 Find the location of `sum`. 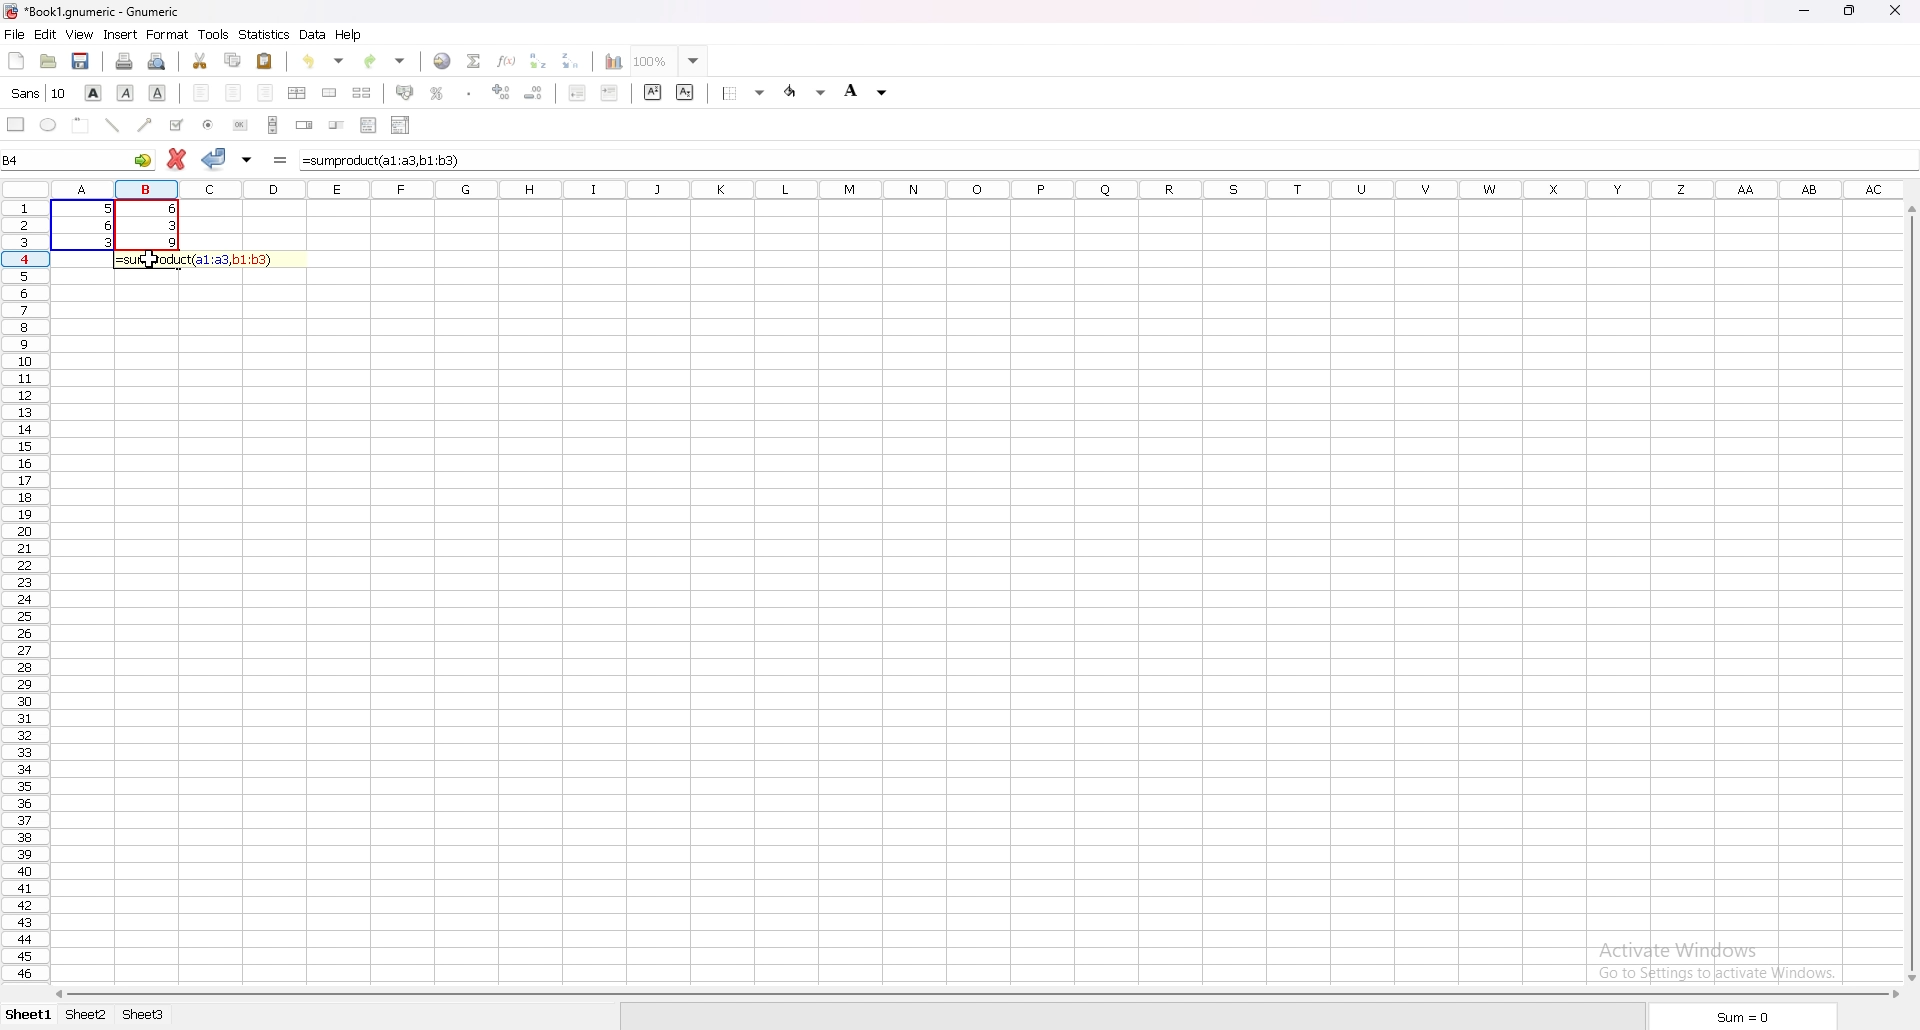

sum is located at coordinates (1738, 1015).